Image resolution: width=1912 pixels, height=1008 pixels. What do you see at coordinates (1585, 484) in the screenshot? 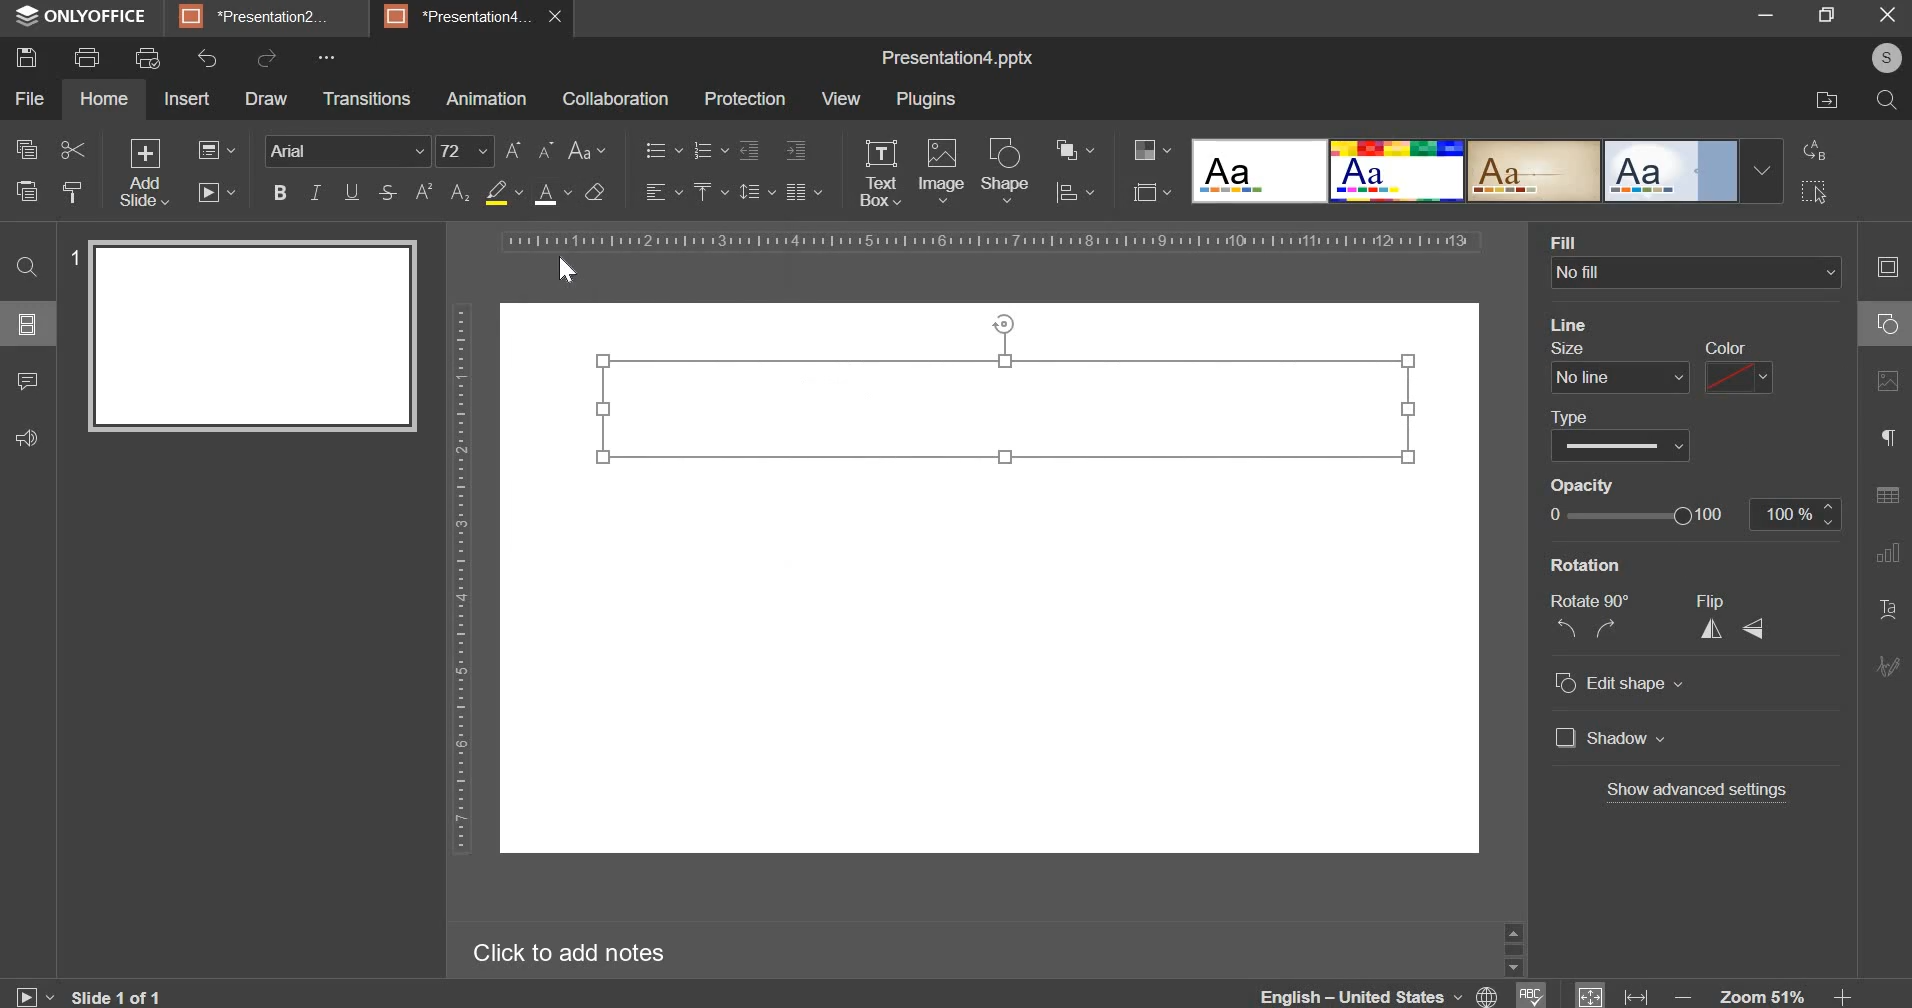
I see `opacity` at bounding box center [1585, 484].